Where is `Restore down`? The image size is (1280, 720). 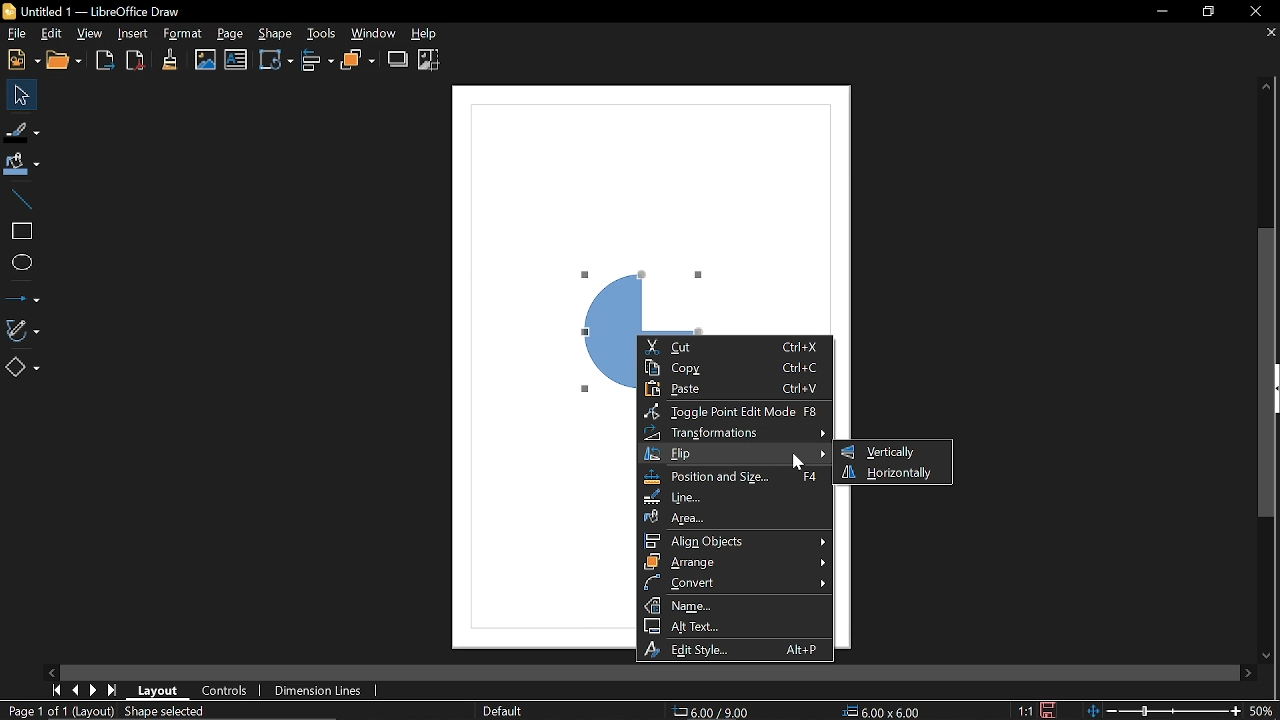 Restore down is located at coordinates (1208, 13).